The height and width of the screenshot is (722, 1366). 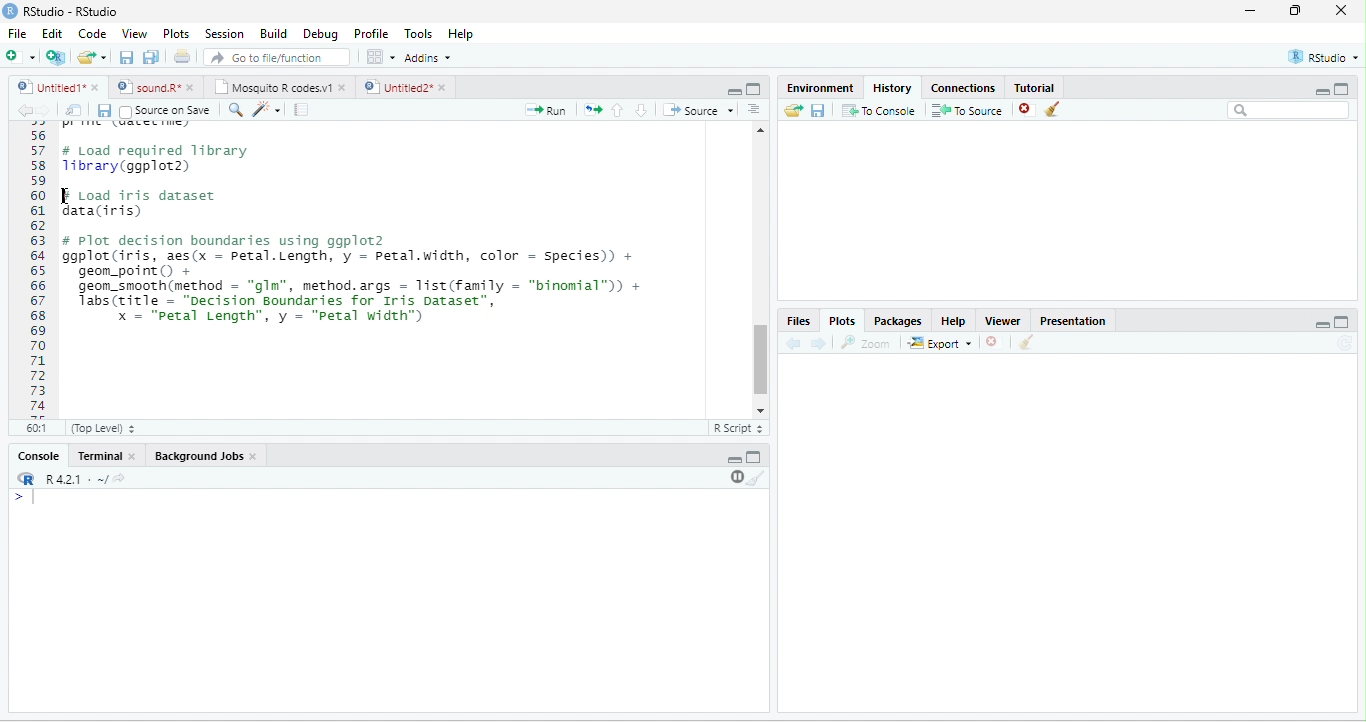 I want to click on save, so click(x=126, y=57).